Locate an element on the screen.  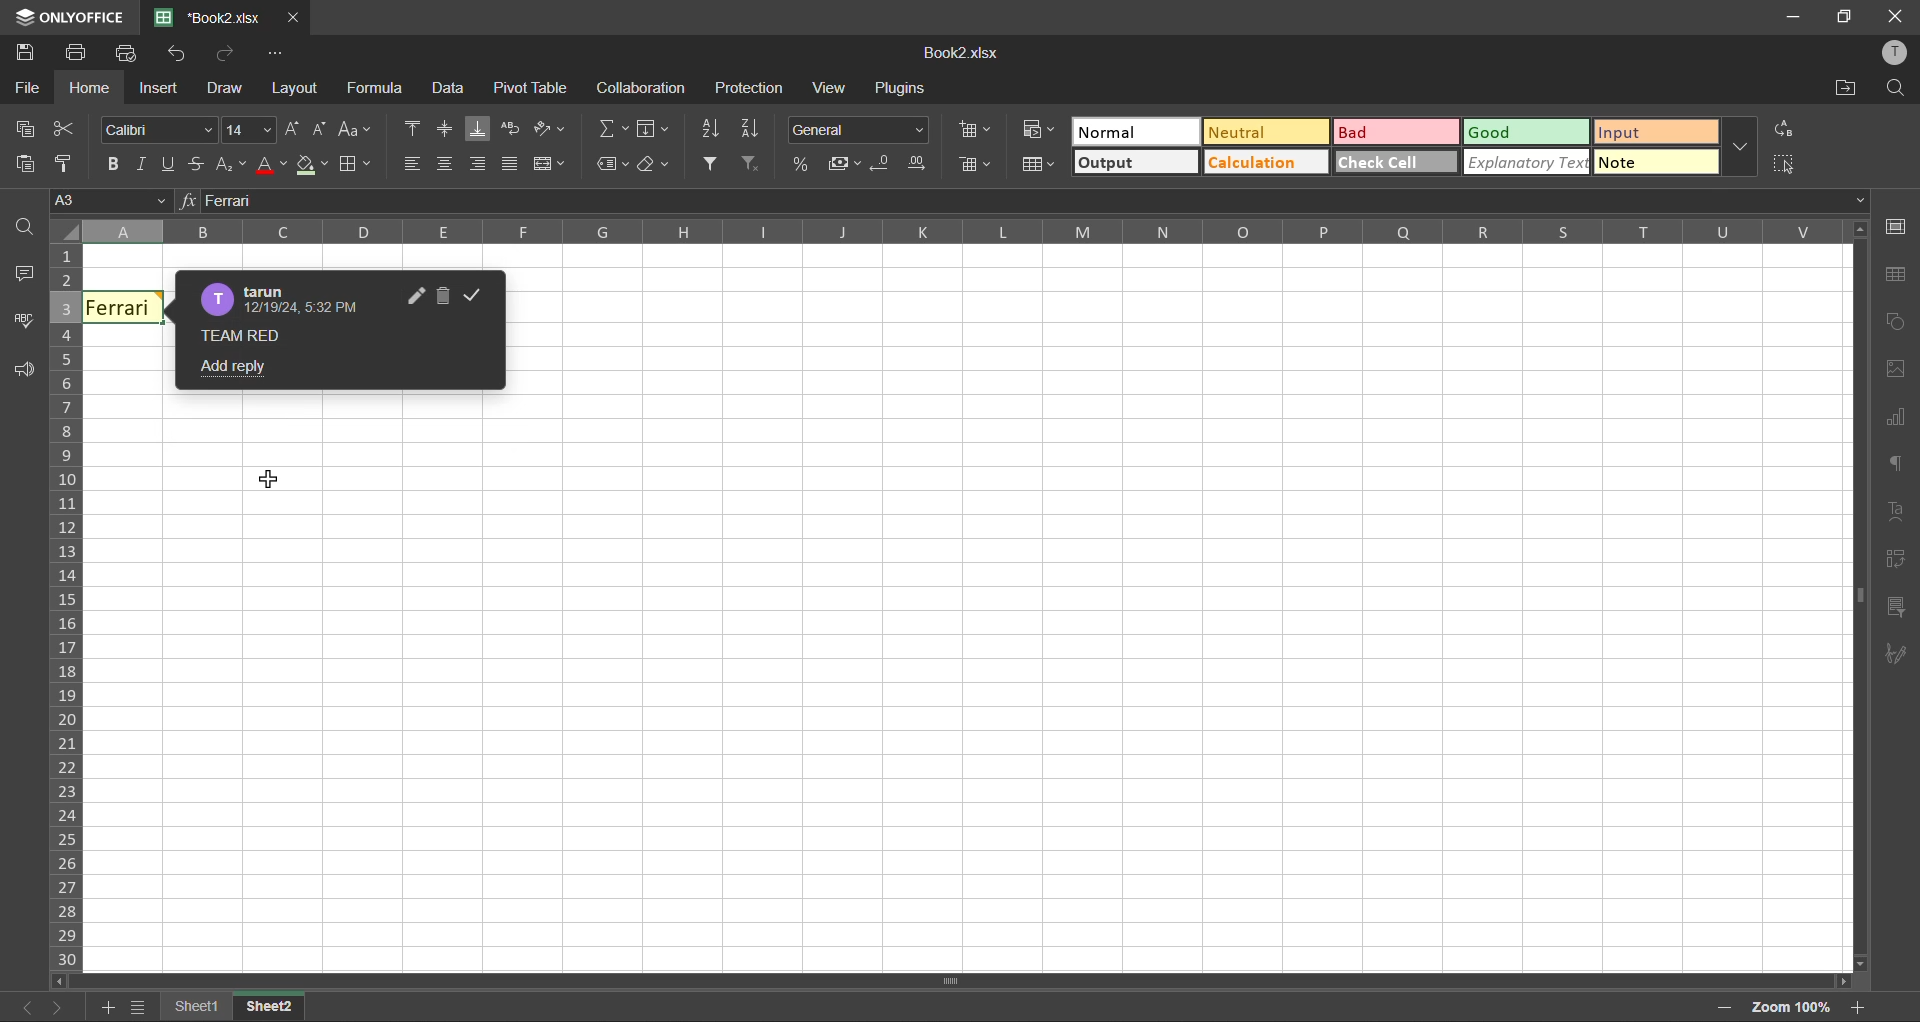
cell settings is located at coordinates (1897, 226).